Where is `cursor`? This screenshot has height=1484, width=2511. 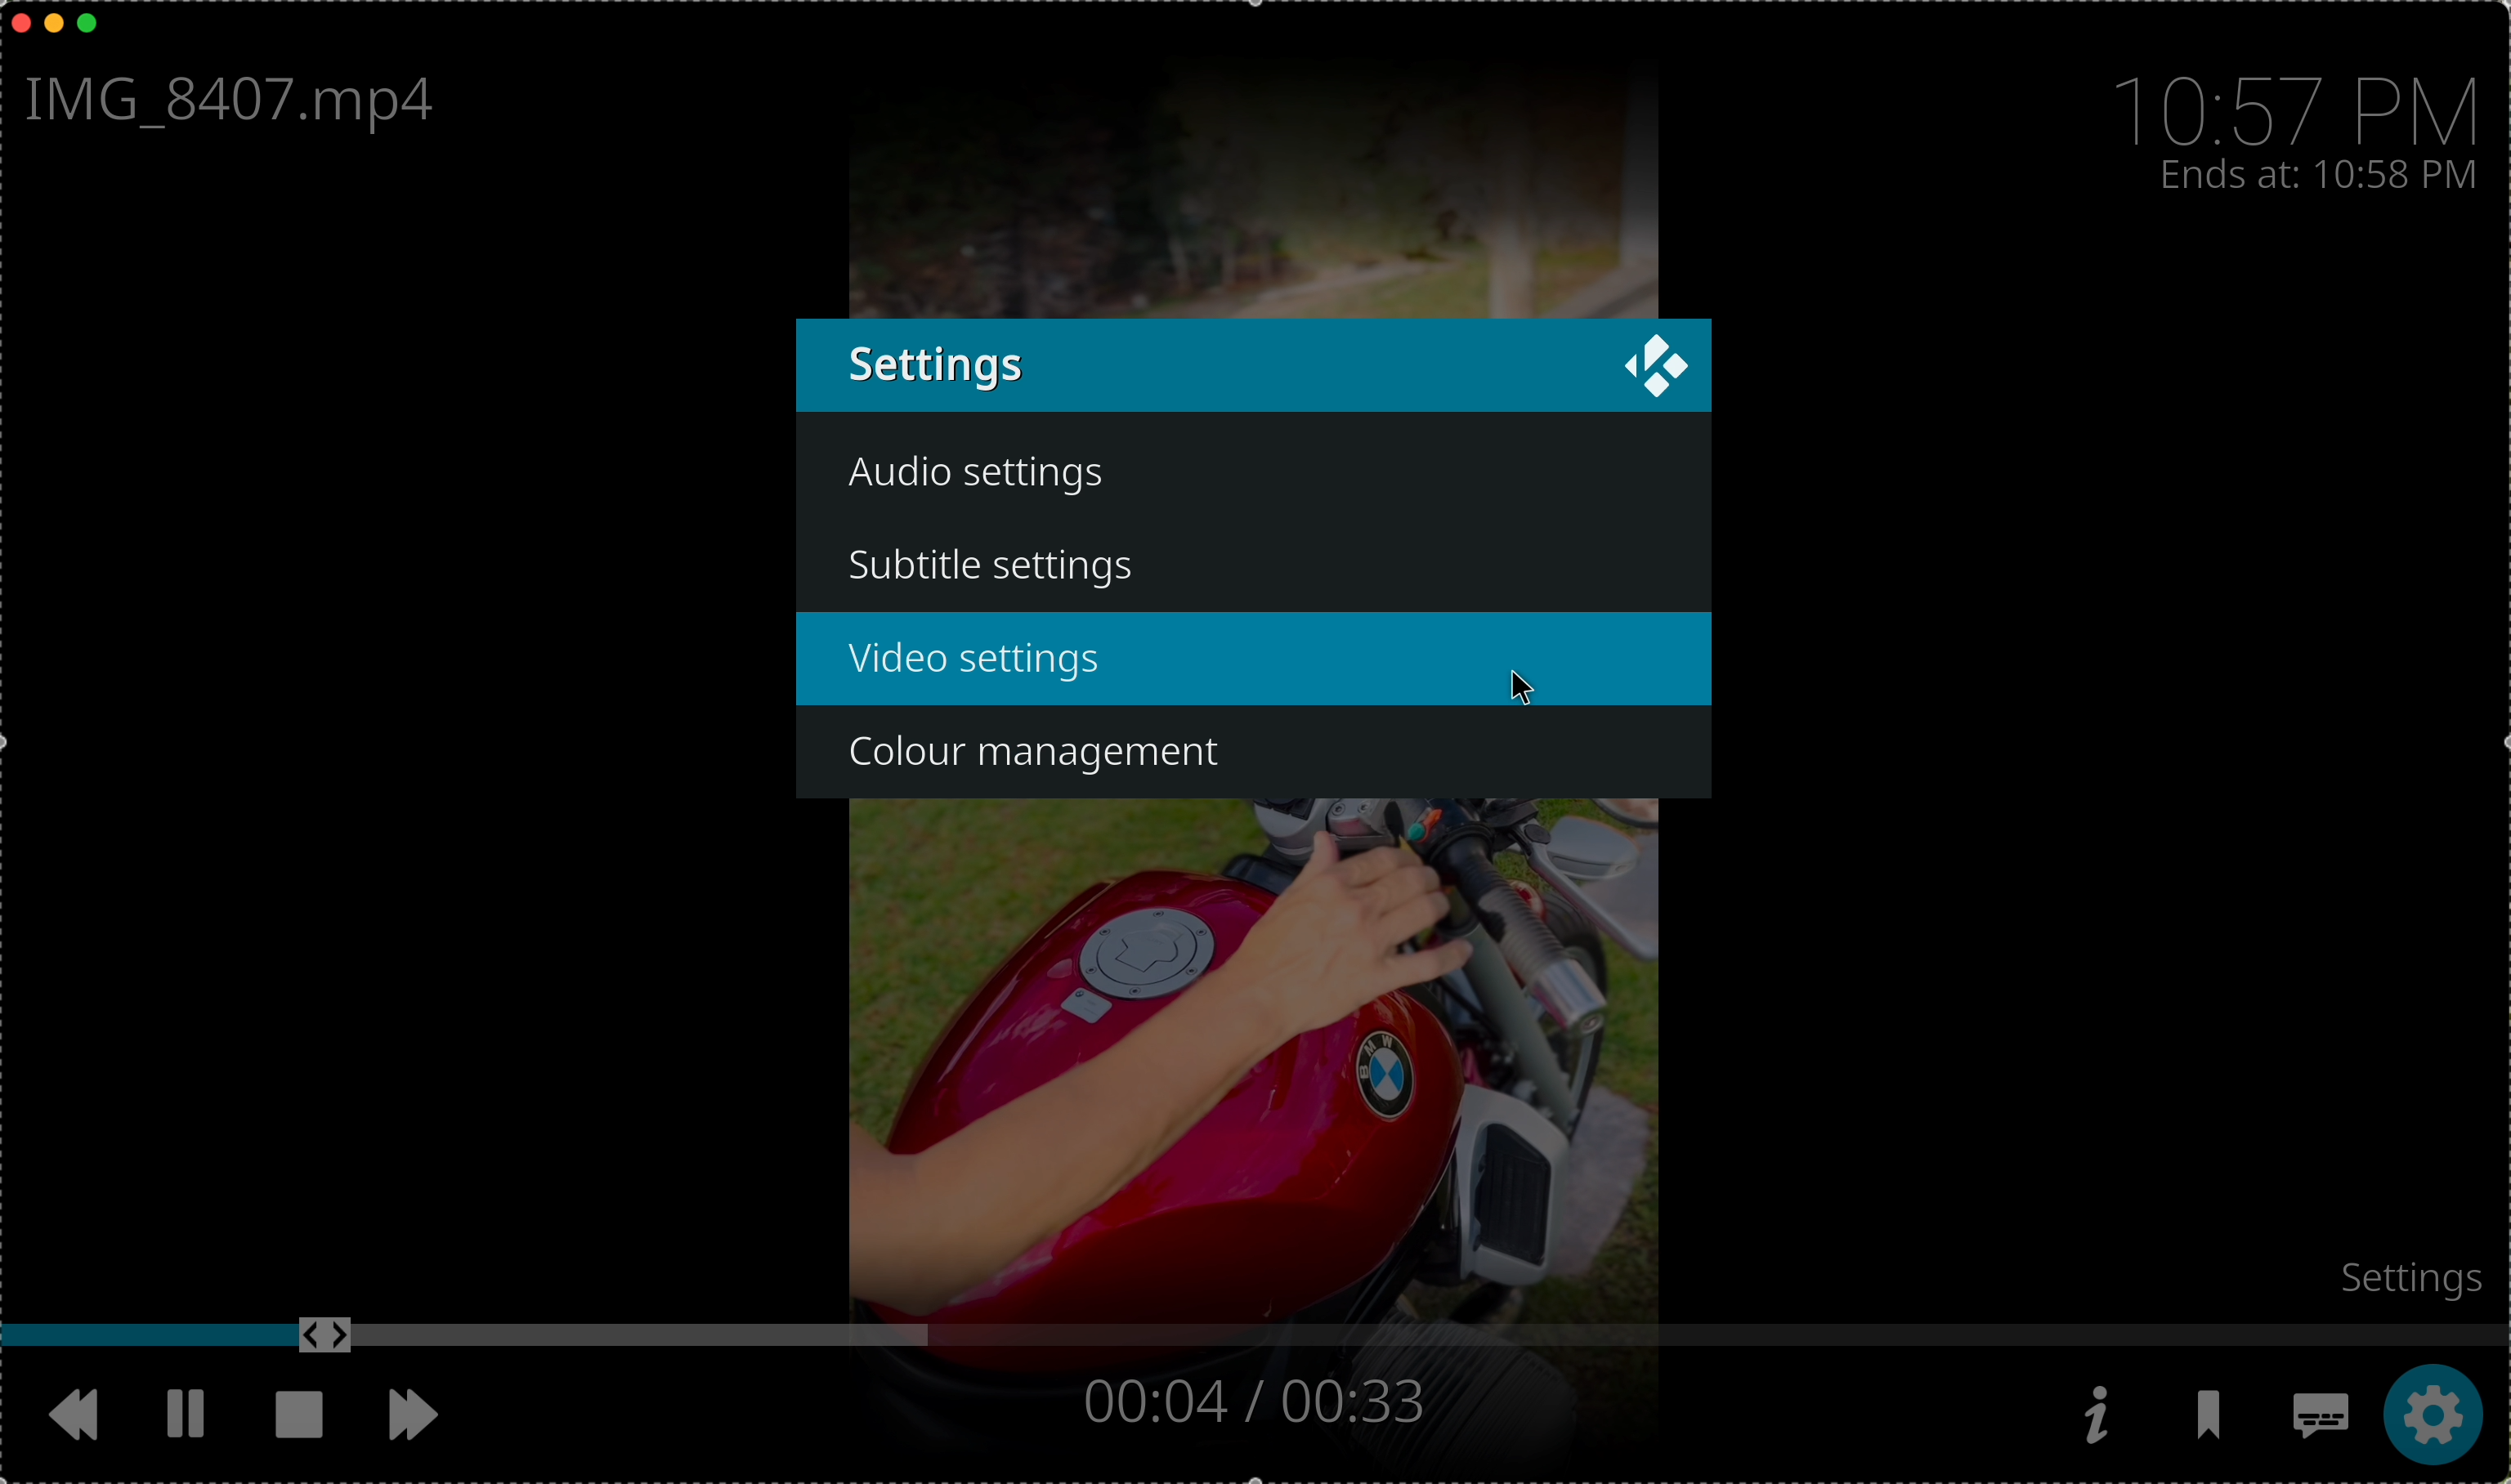 cursor is located at coordinates (1531, 688).